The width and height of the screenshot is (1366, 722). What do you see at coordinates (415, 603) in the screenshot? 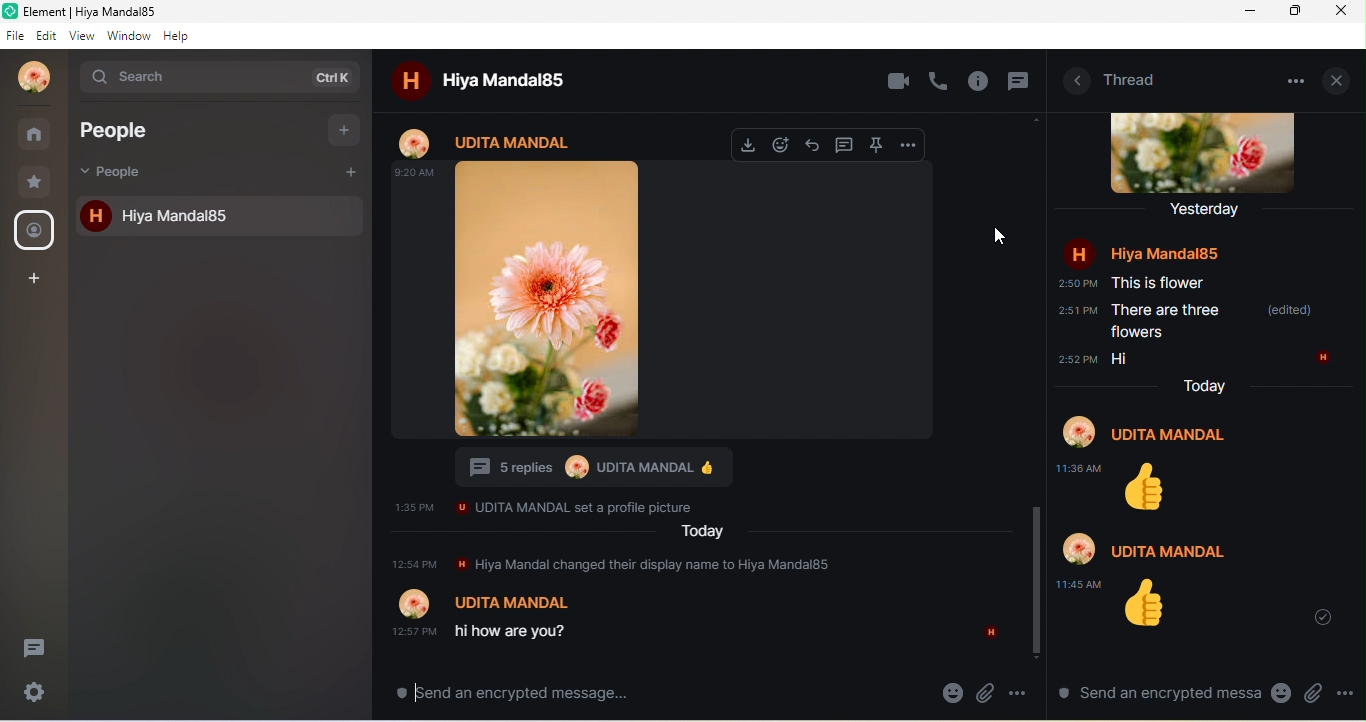
I see `Profile picture` at bounding box center [415, 603].